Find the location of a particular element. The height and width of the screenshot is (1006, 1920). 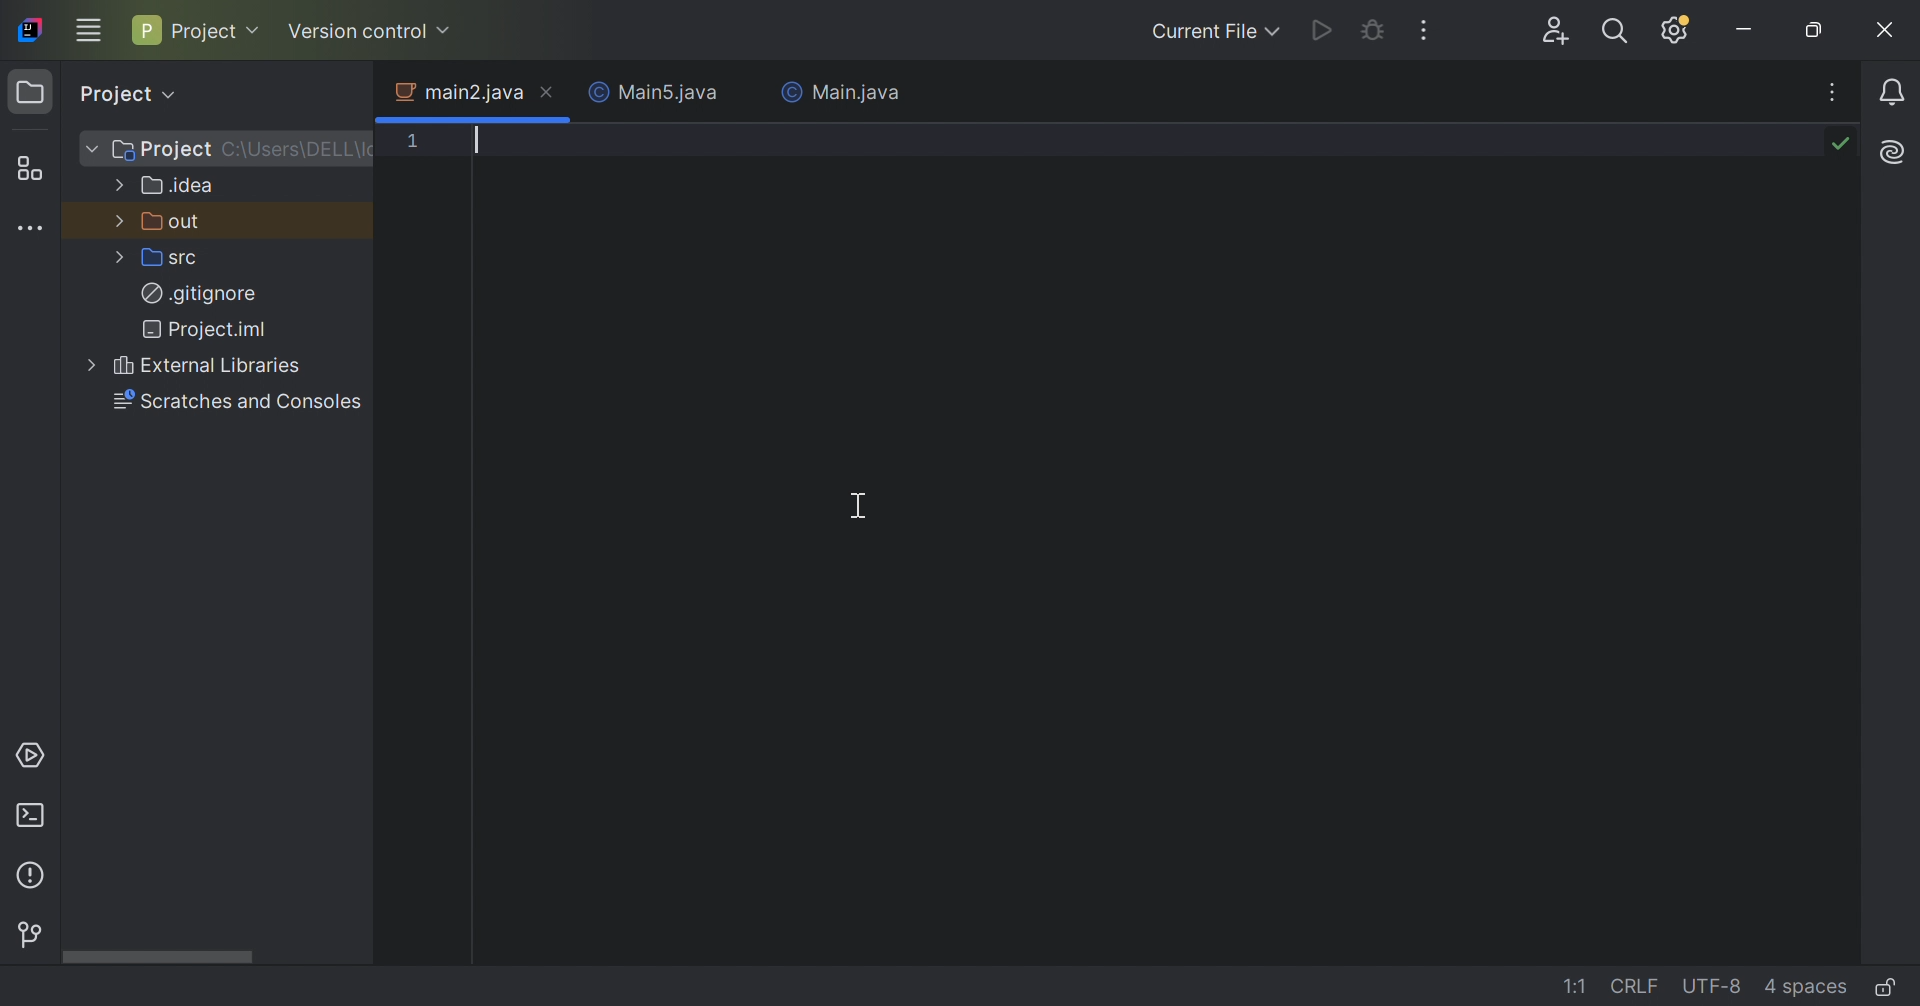

Services is located at coordinates (31, 758).